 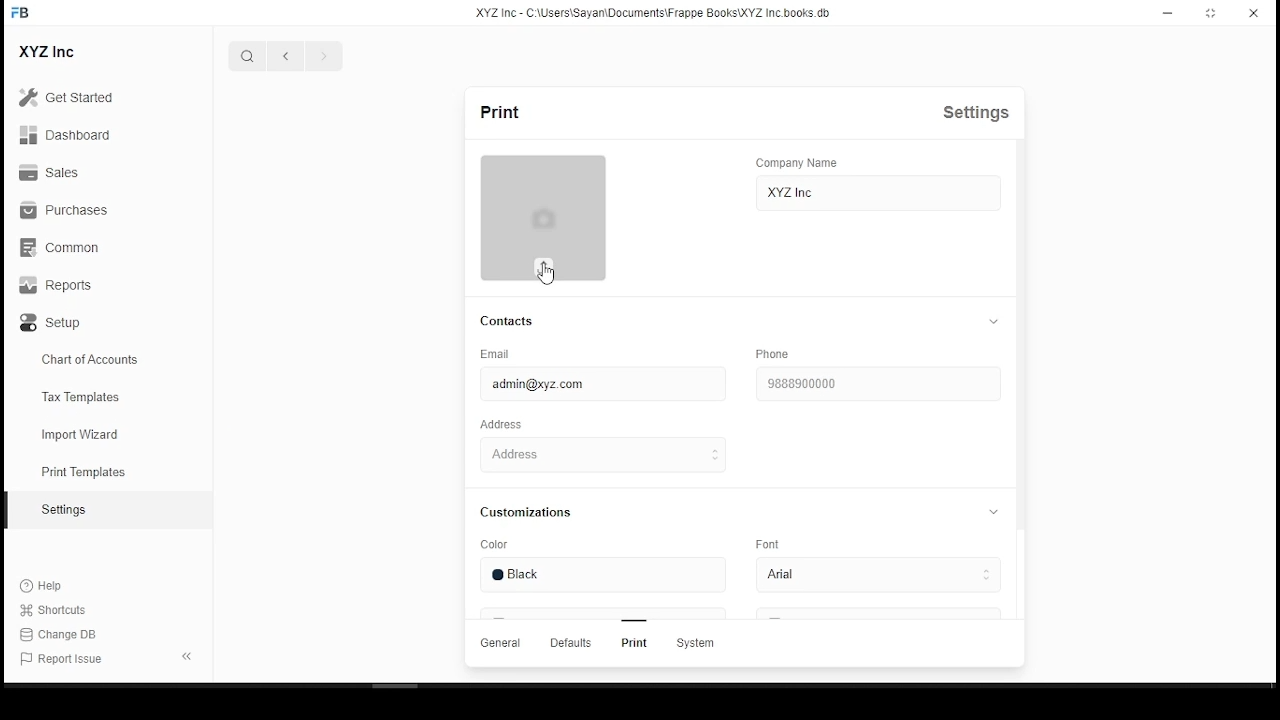 I want to click on Report Issue, so click(x=62, y=660).